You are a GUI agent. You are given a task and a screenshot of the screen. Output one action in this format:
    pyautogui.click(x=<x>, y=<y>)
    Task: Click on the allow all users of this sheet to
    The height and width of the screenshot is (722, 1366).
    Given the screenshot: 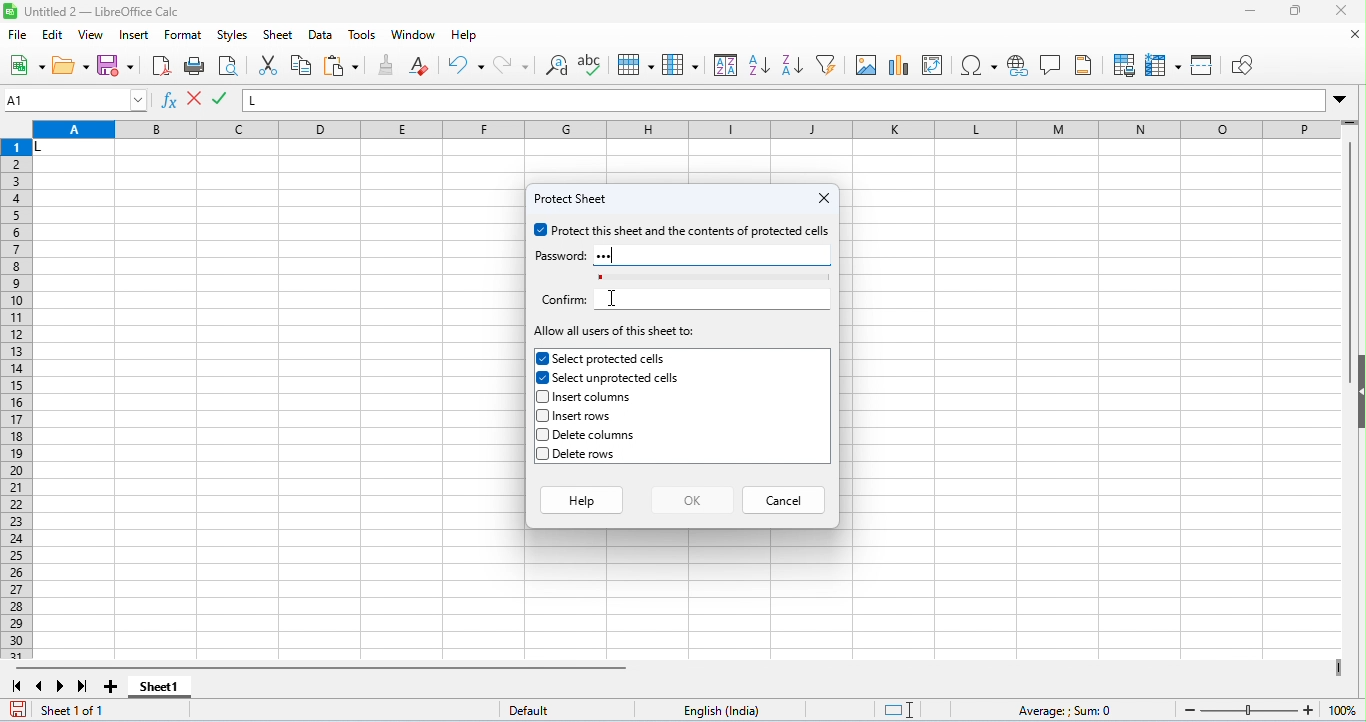 What is the action you would take?
    pyautogui.click(x=616, y=332)
    